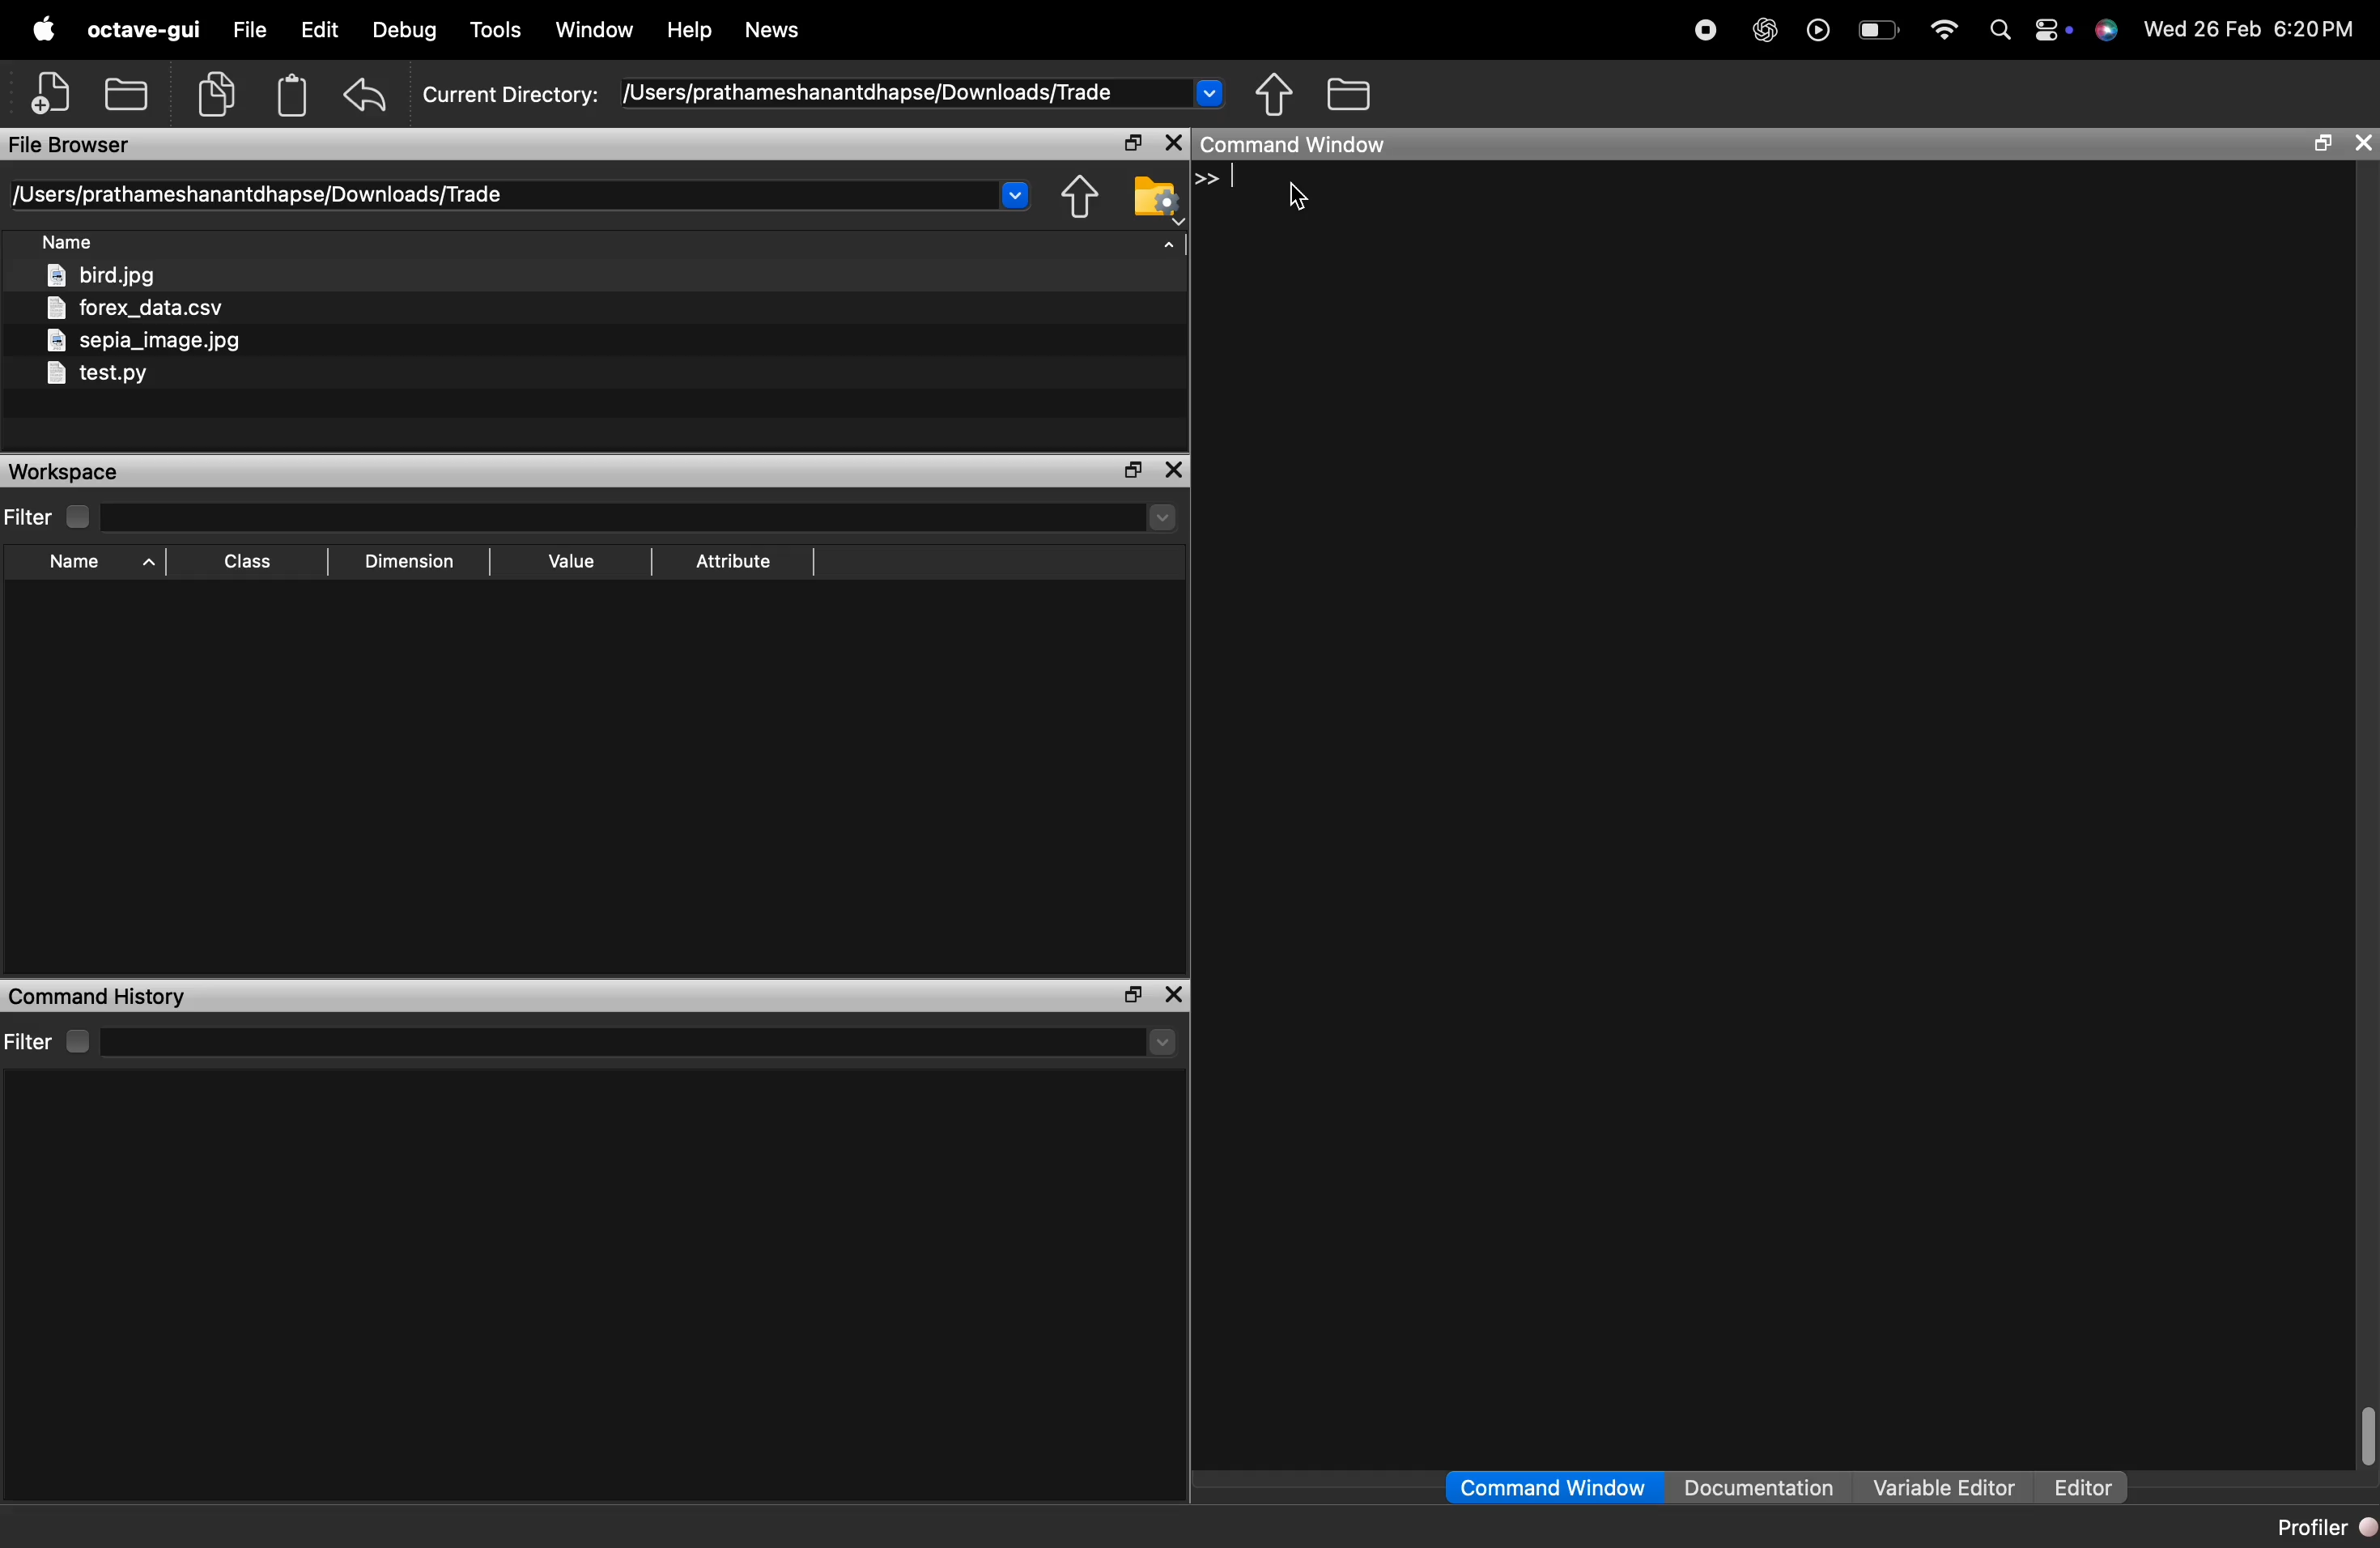 Image resolution: width=2380 pixels, height=1548 pixels. What do you see at coordinates (1758, 1486) in the screenshot?
I see `Documentation` at bounding box center [1758, 1486].